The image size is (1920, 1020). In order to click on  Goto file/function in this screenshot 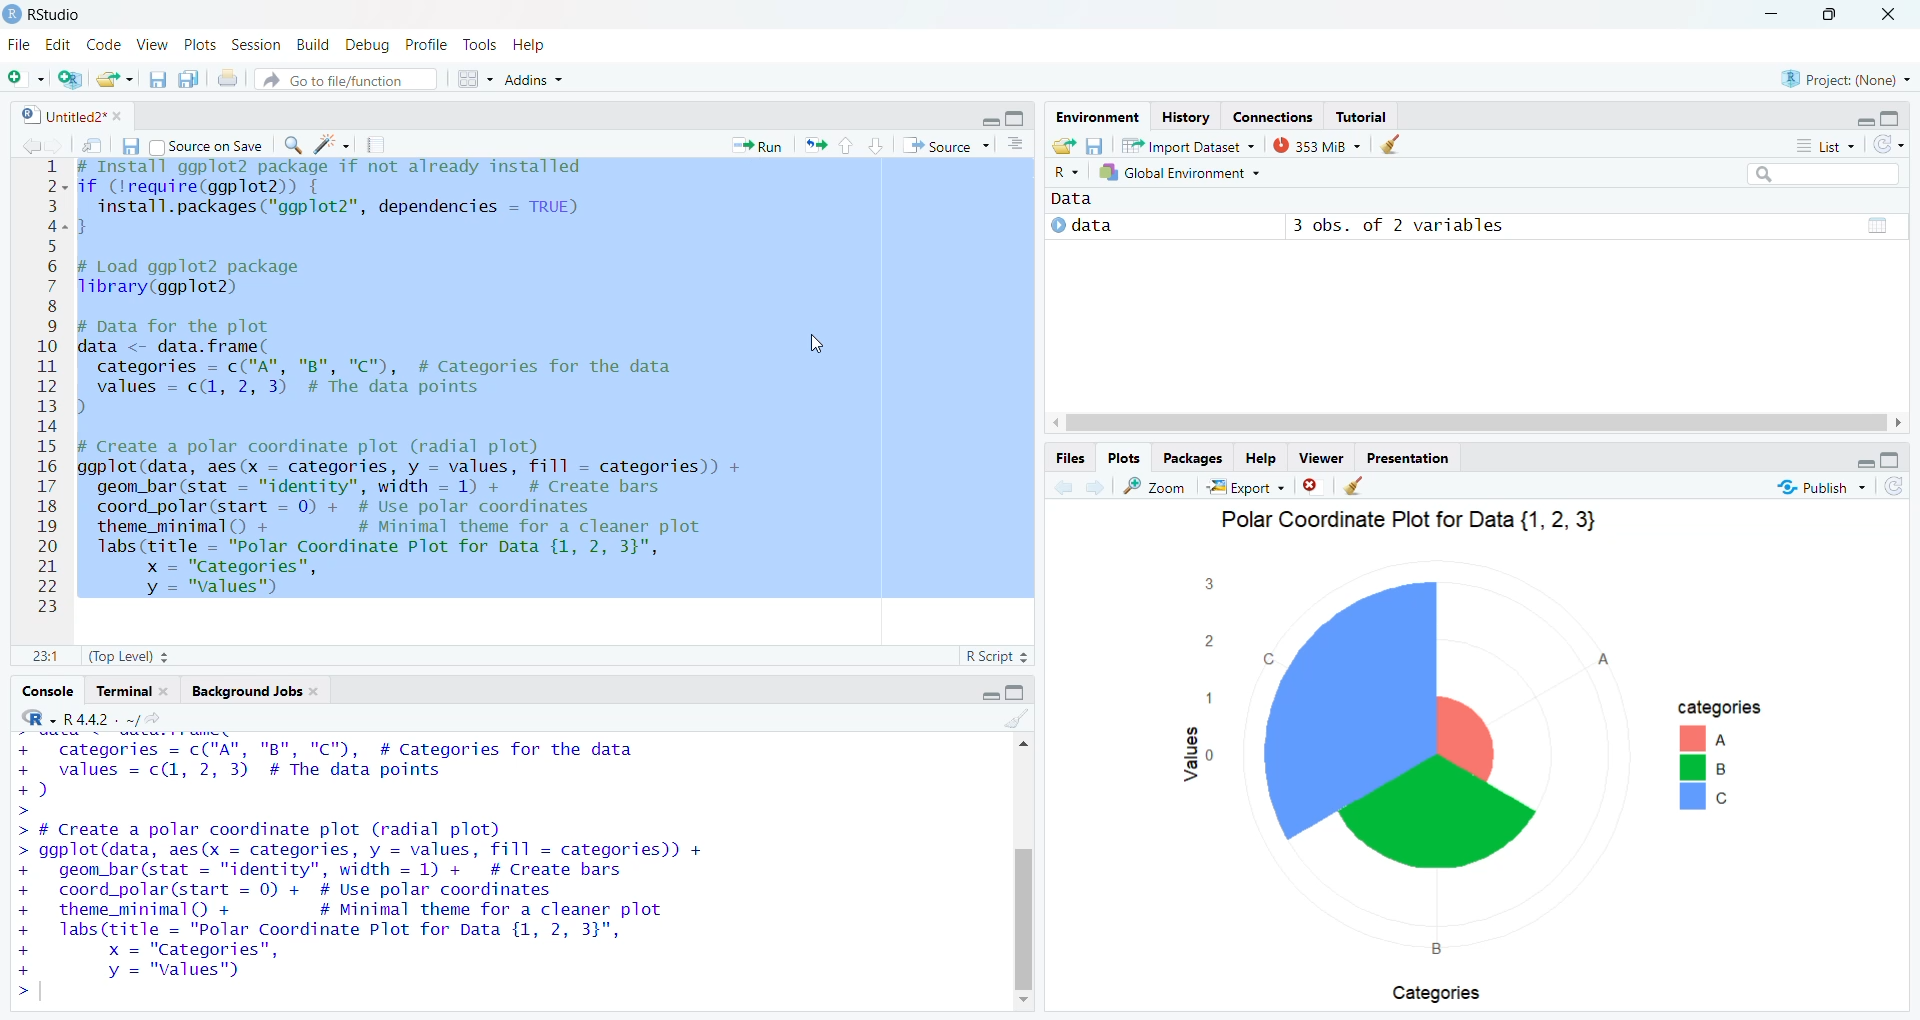, I will do `click(349, 81)`.